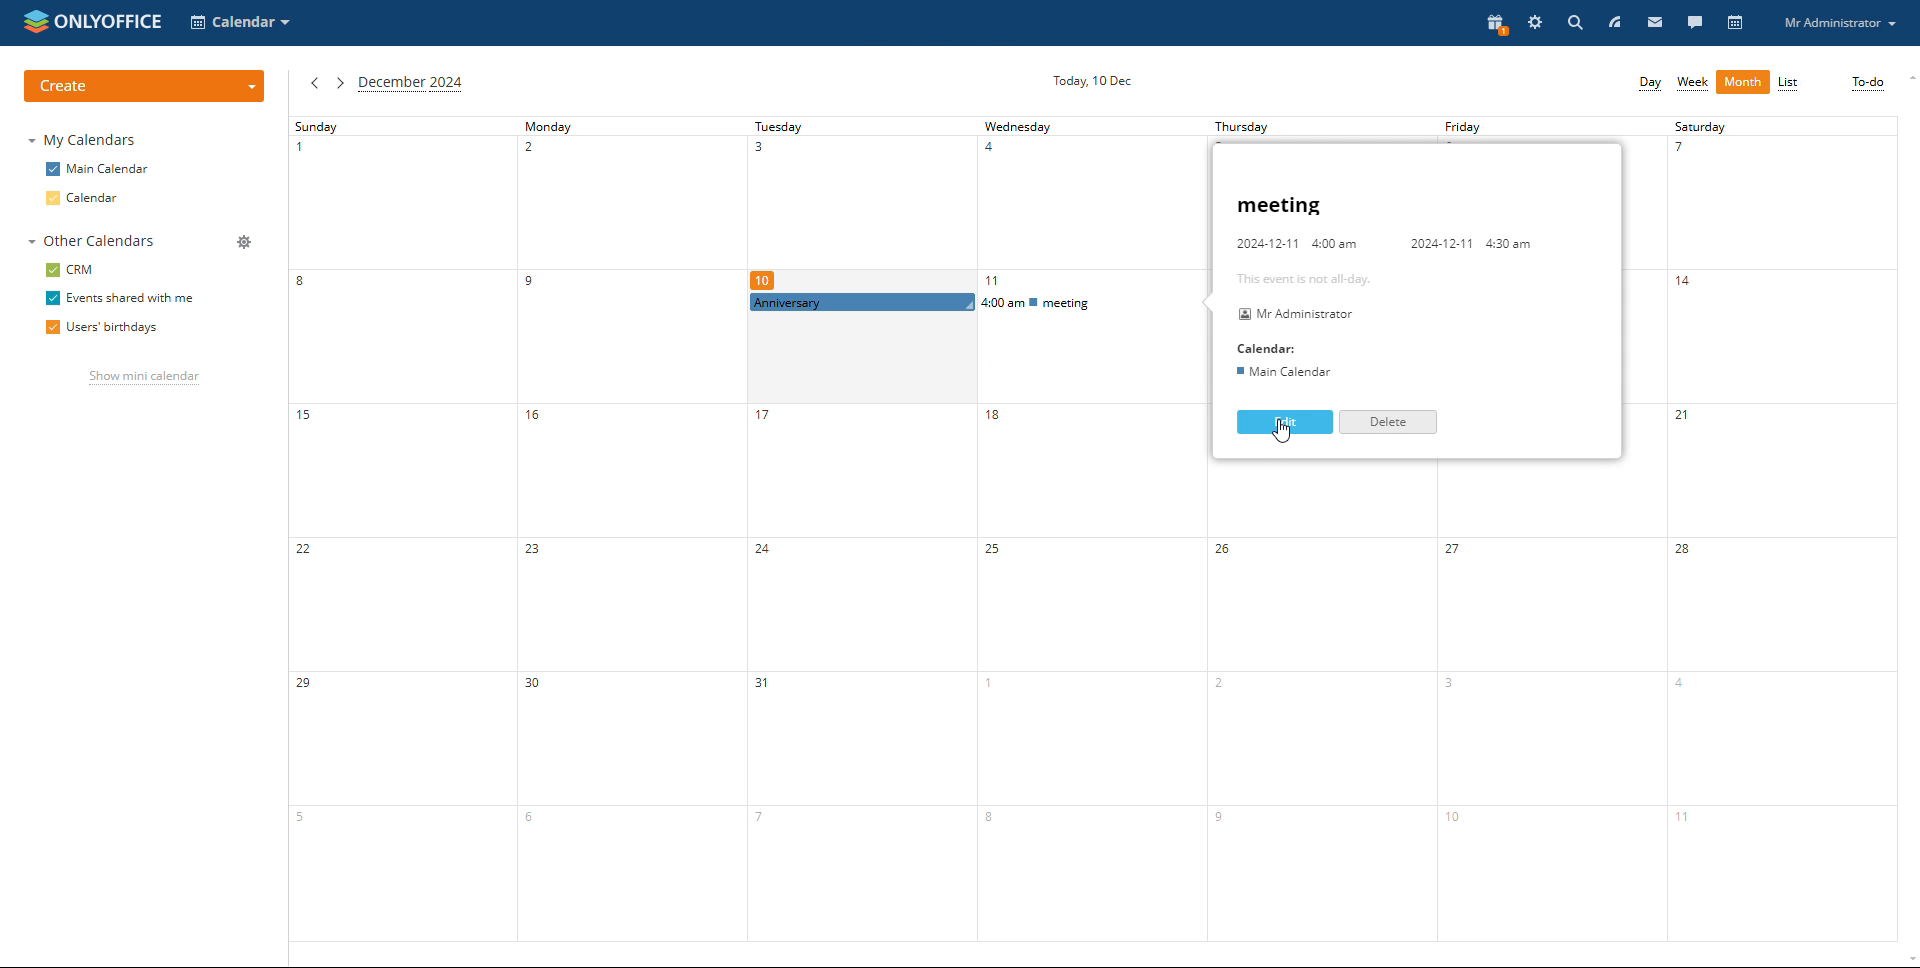 The width and height of the screenshot is (1920, 968). Describe the element at coordinates (1092, 82) in the screenshot. I see `current date` at that location.